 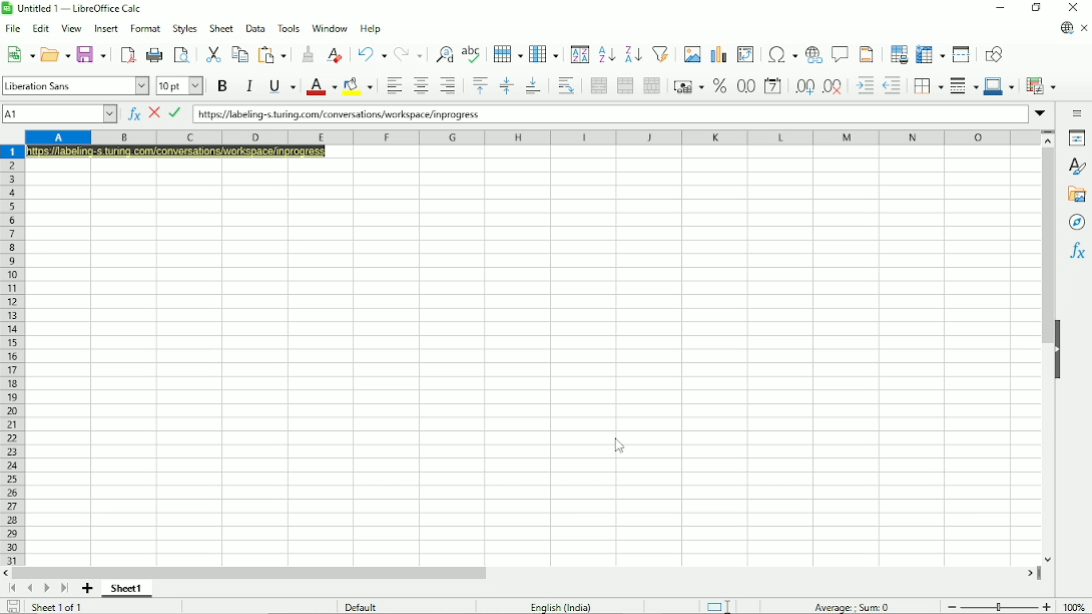 What do you see at coordinates (30, 589) in the screenshot?
I see `Scroll to previous sheet` at bounding box center [30, 589].